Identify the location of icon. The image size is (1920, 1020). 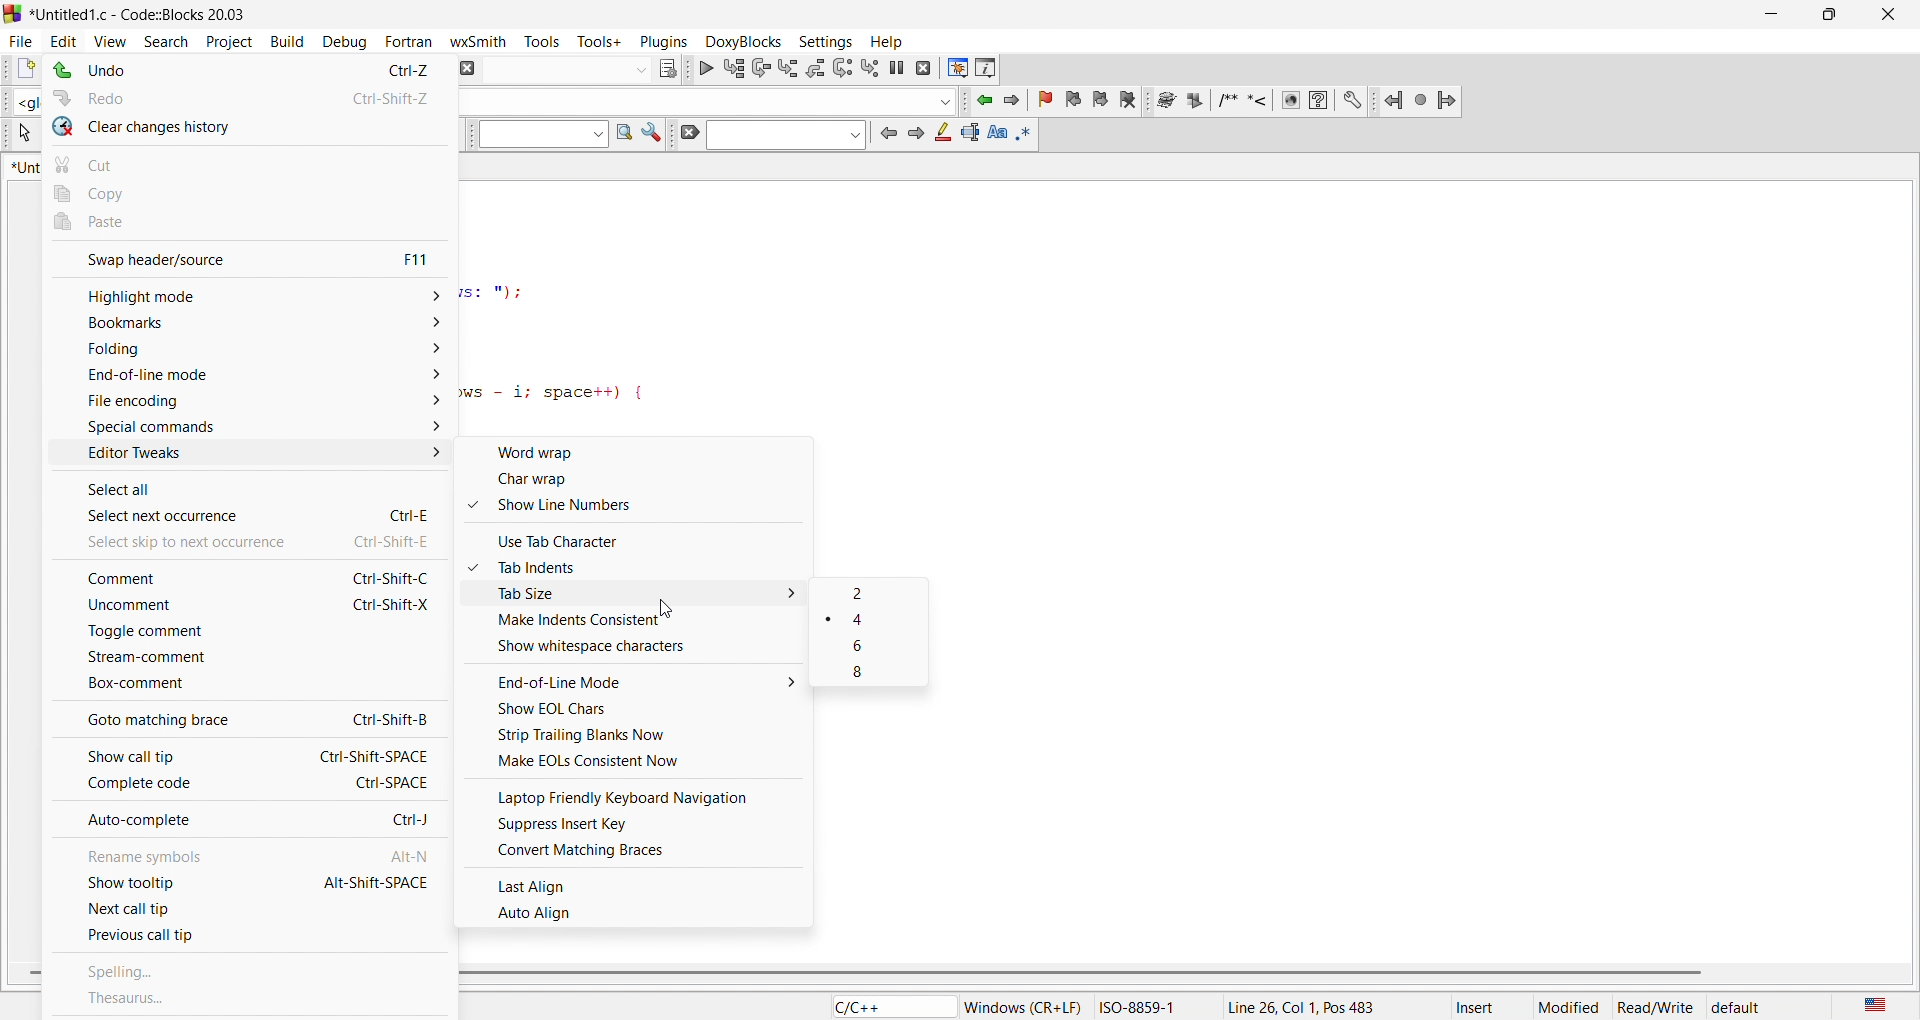
(942, 138).